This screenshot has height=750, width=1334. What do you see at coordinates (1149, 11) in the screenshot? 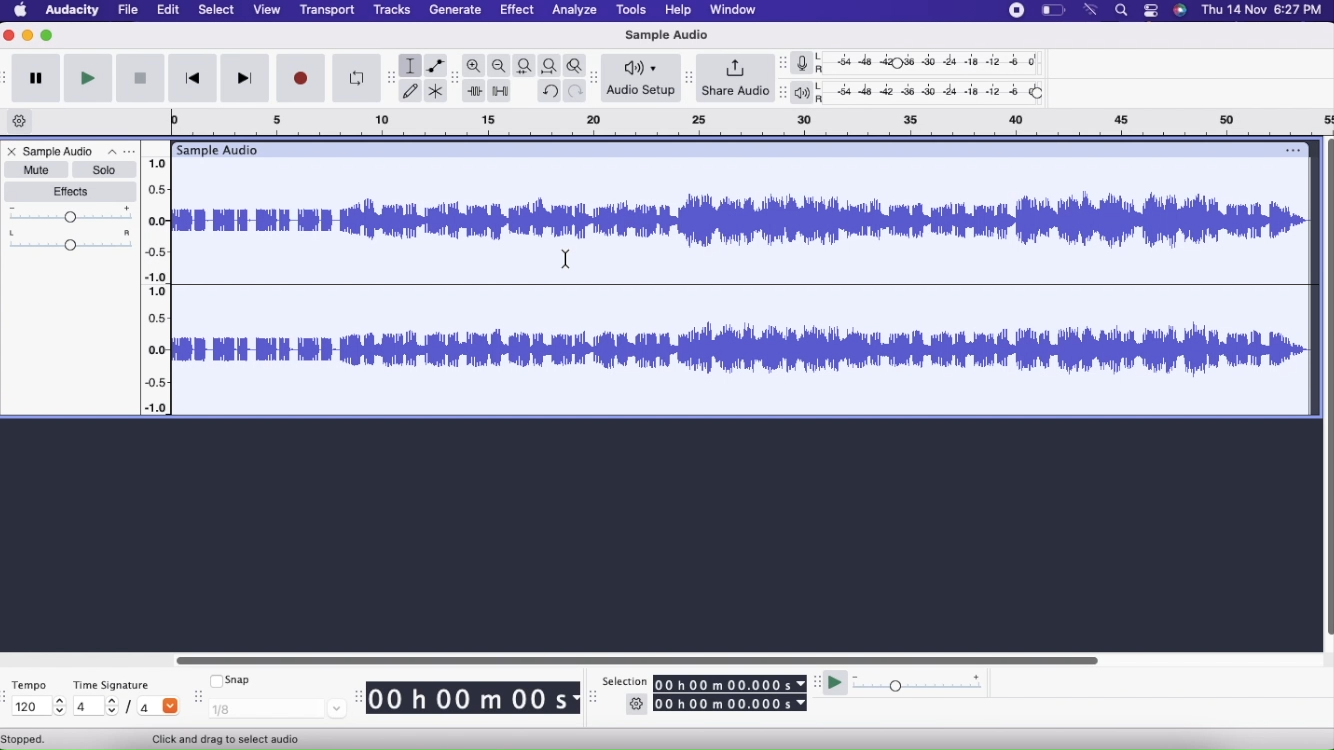
I see `More options` at bounding box center [1149, 11].